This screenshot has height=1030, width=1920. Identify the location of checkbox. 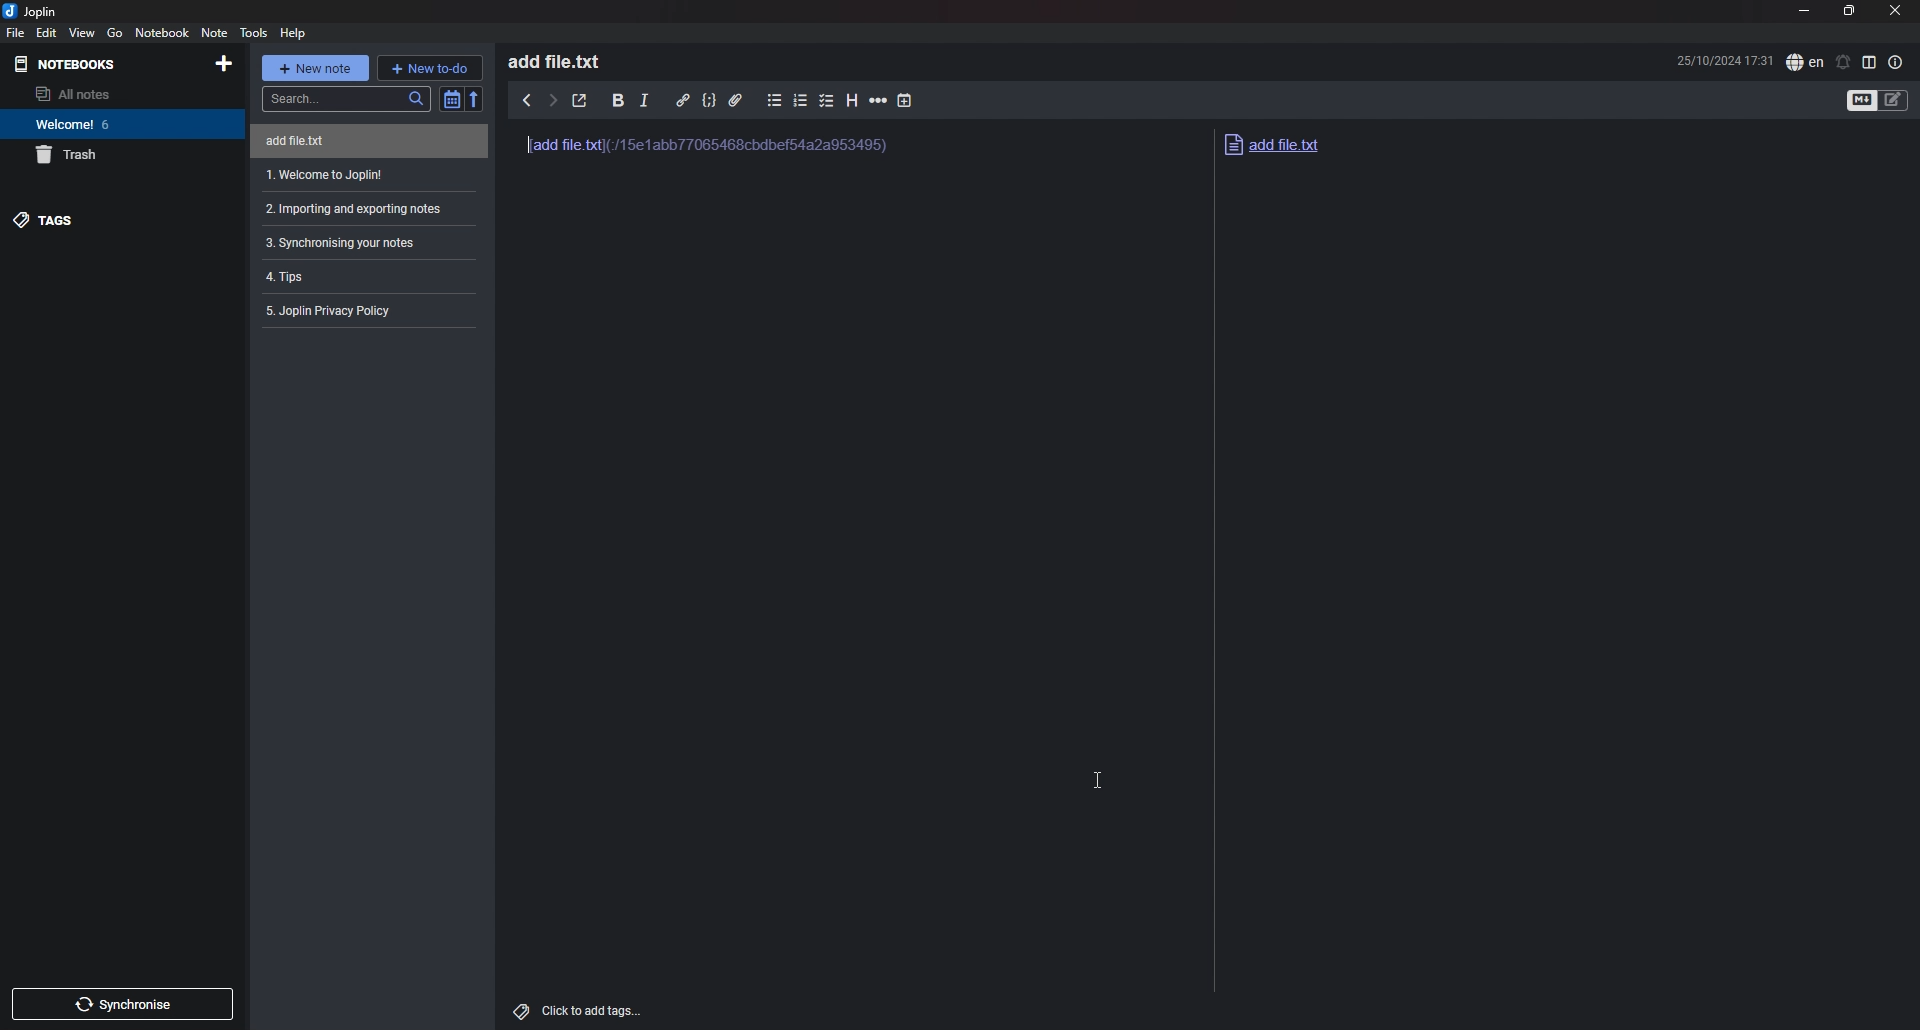
(828, 101).